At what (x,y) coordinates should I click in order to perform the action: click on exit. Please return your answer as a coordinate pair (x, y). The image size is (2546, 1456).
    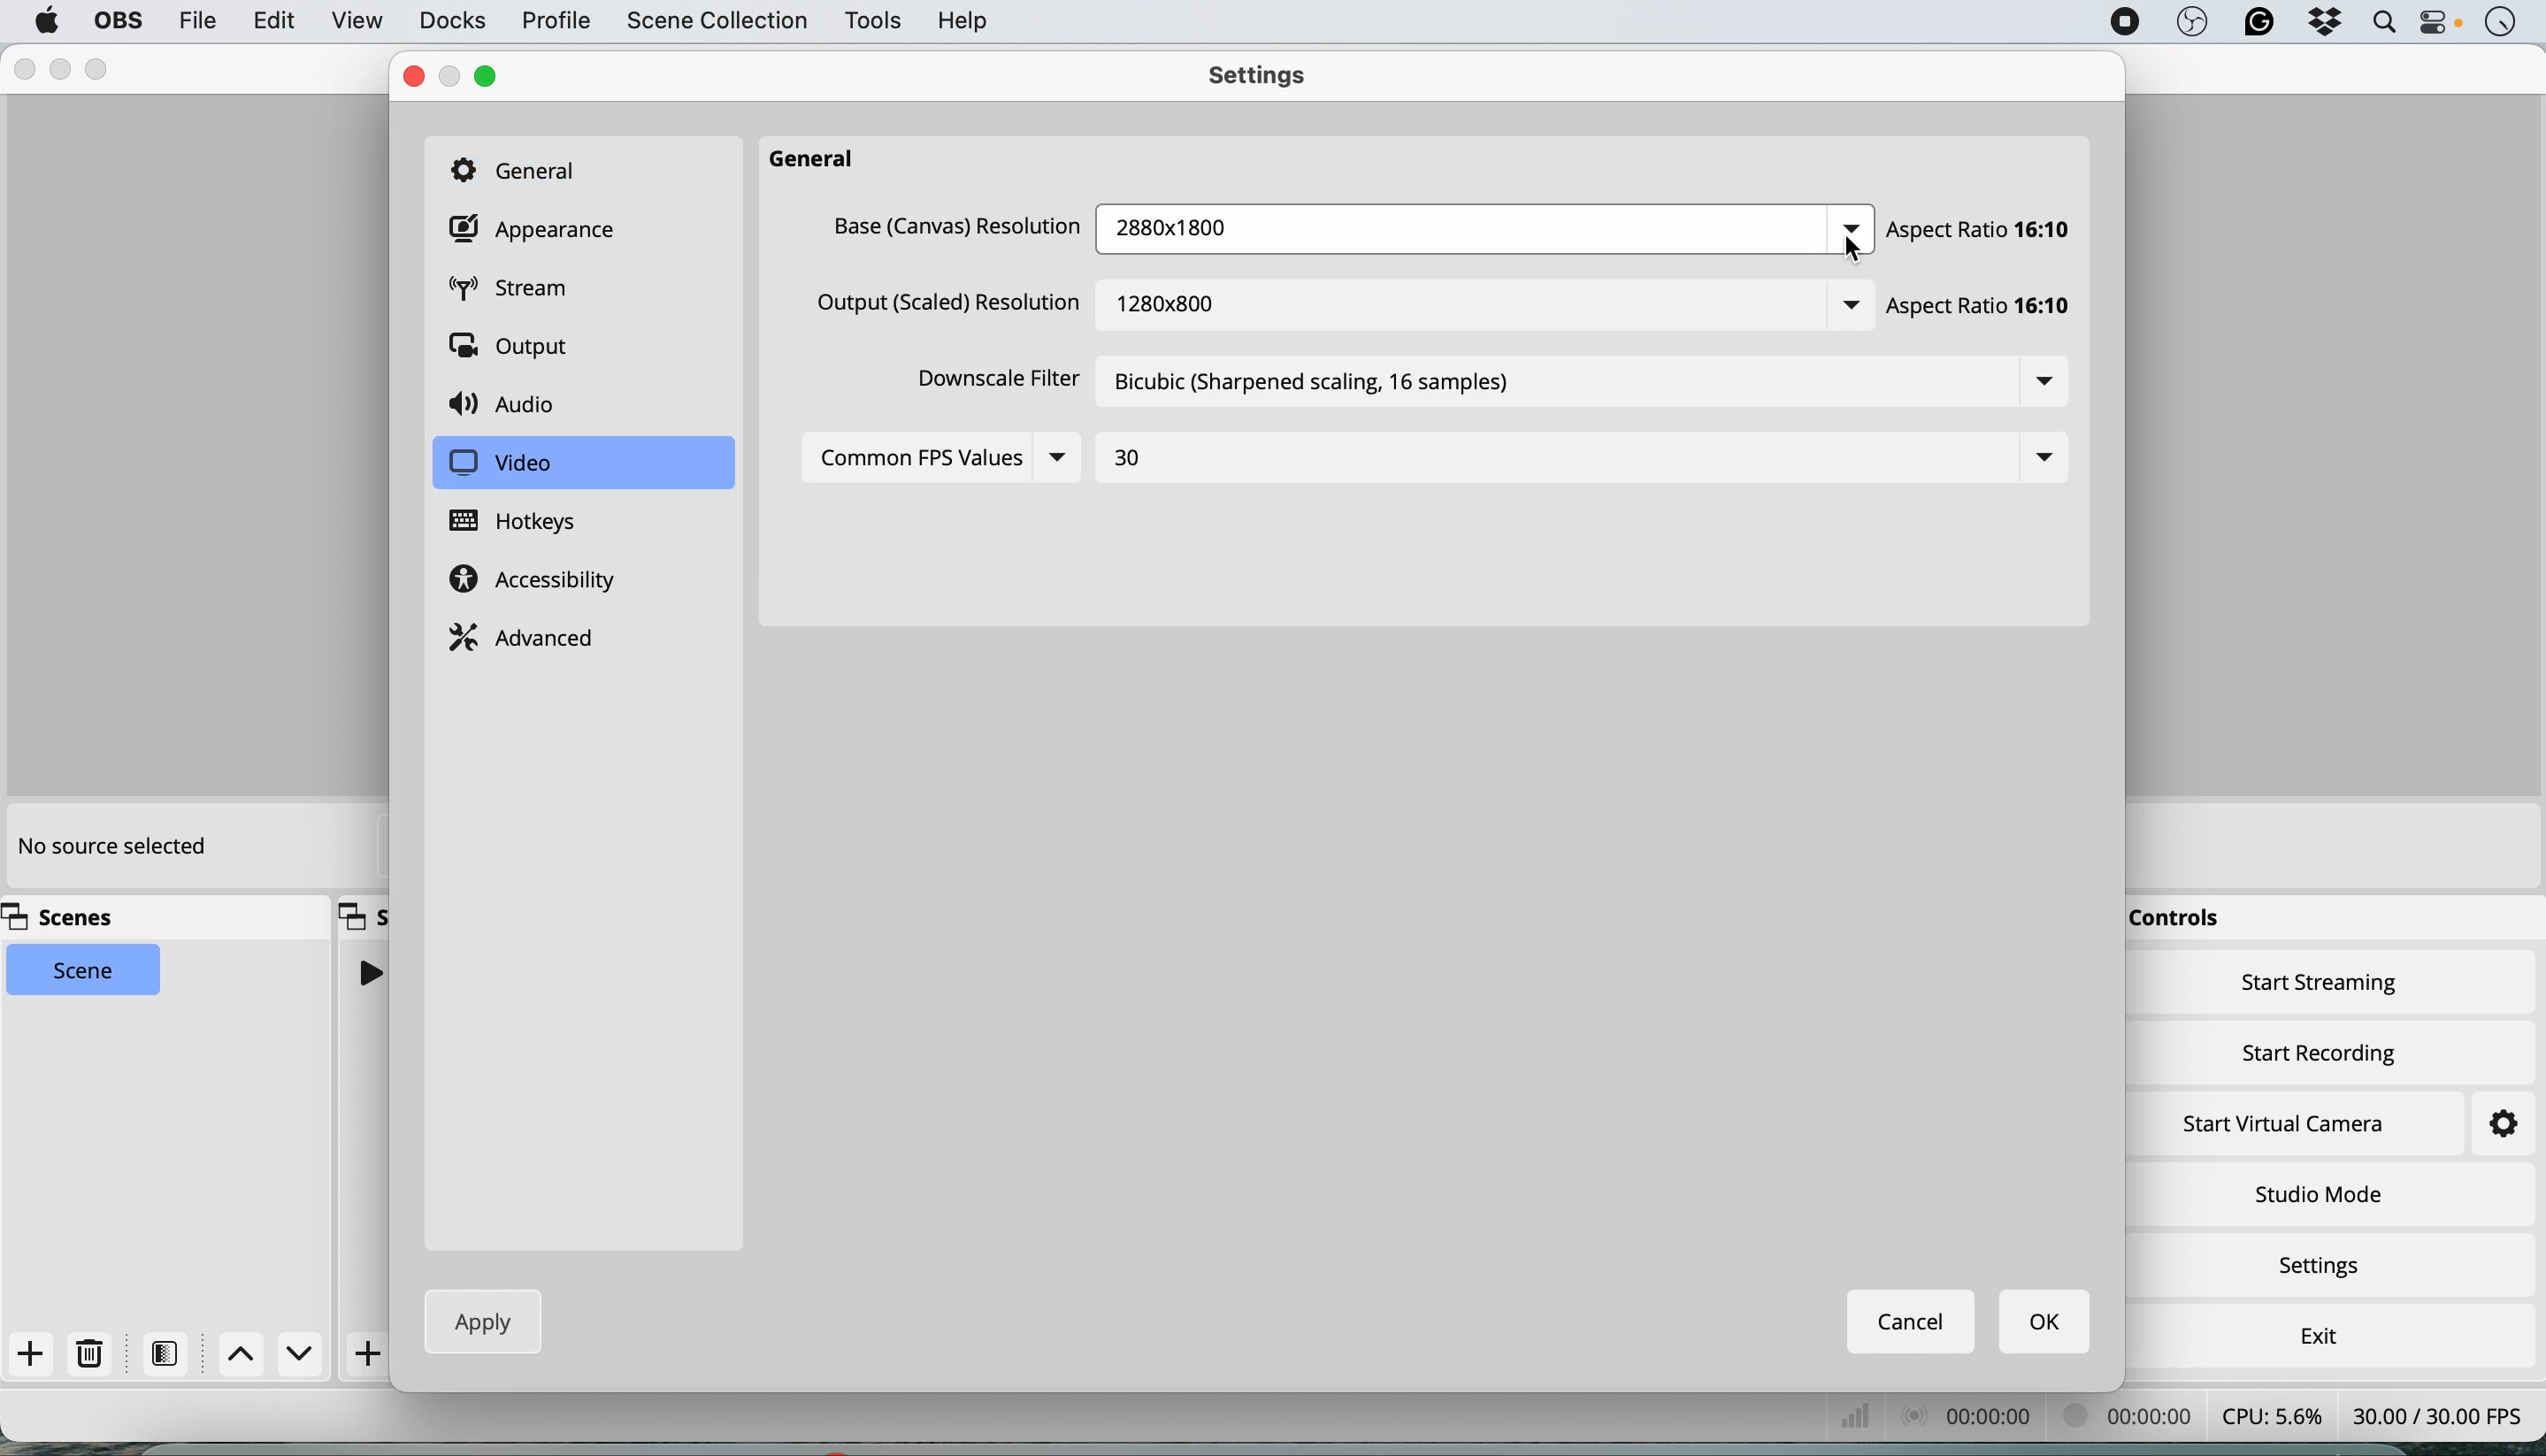
    Looking at the image, I should click on (2314, 1331).